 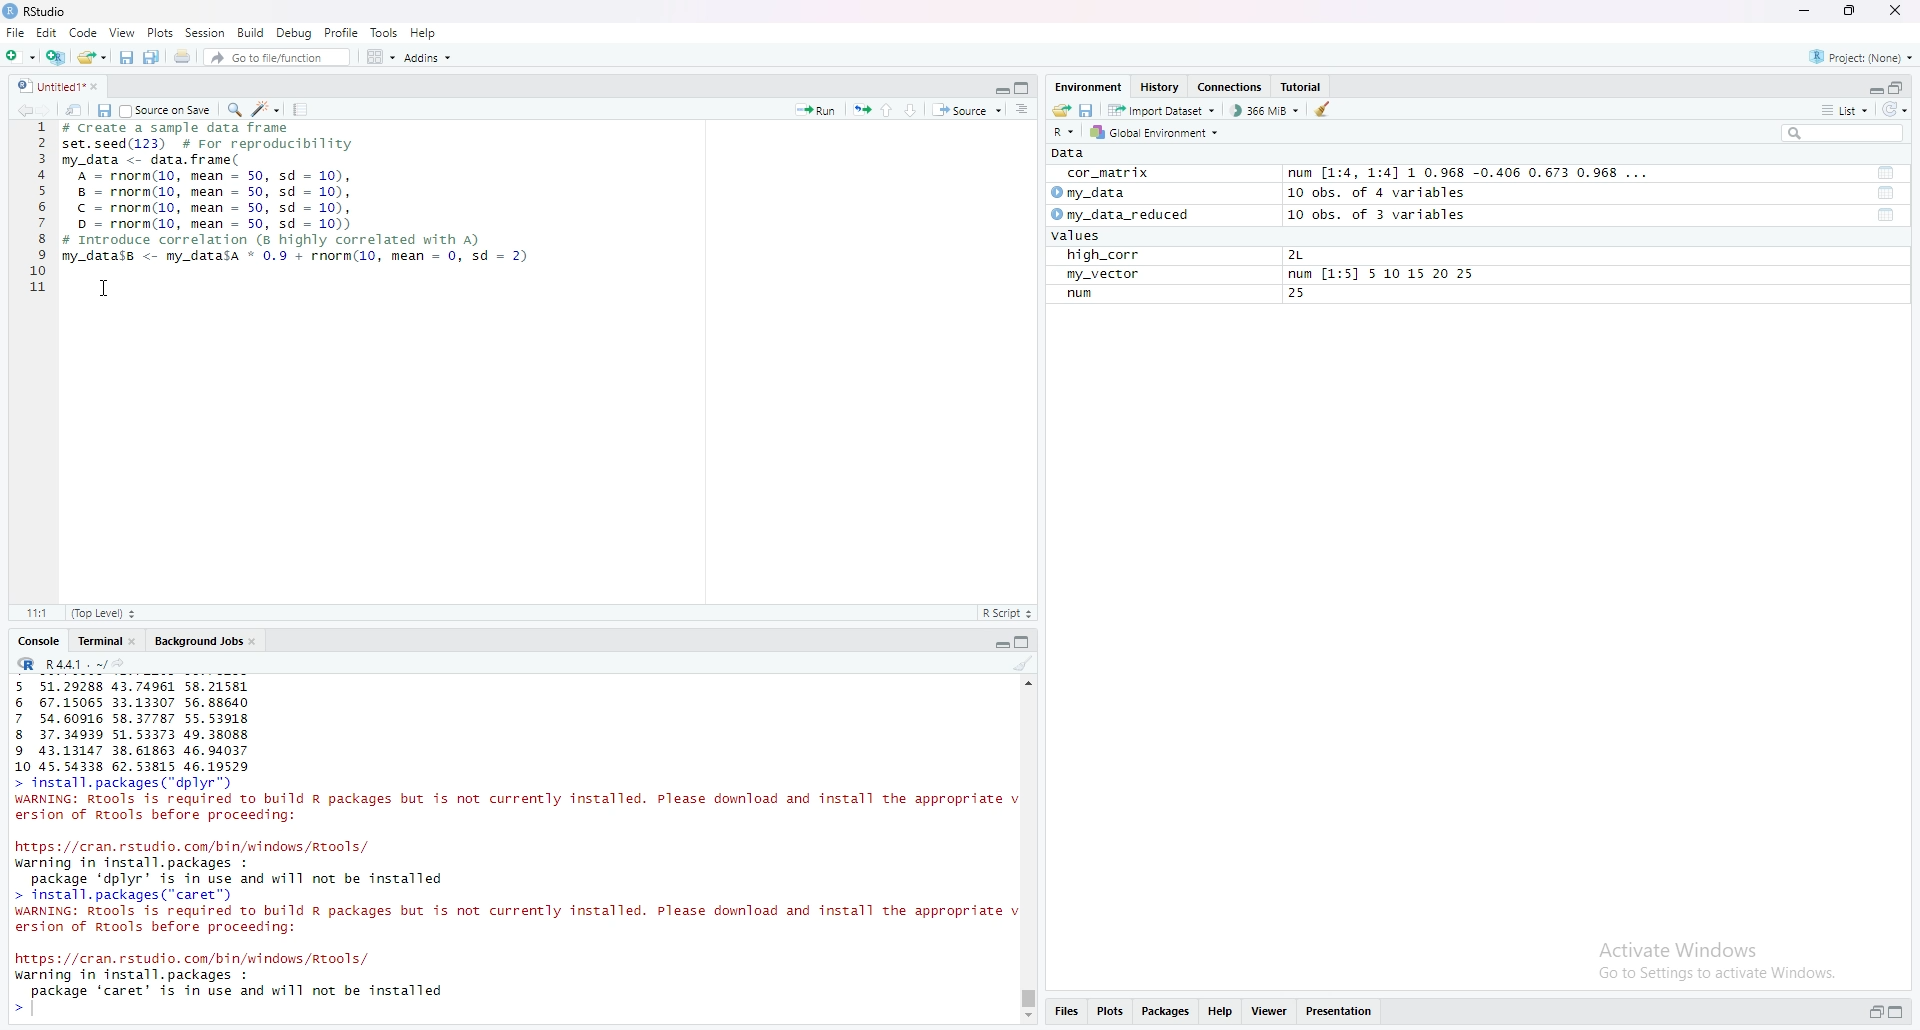 What do you see at coordinates (1024, 642) in the screenshot?
I see `copy` at bounding box center [1024, 642].